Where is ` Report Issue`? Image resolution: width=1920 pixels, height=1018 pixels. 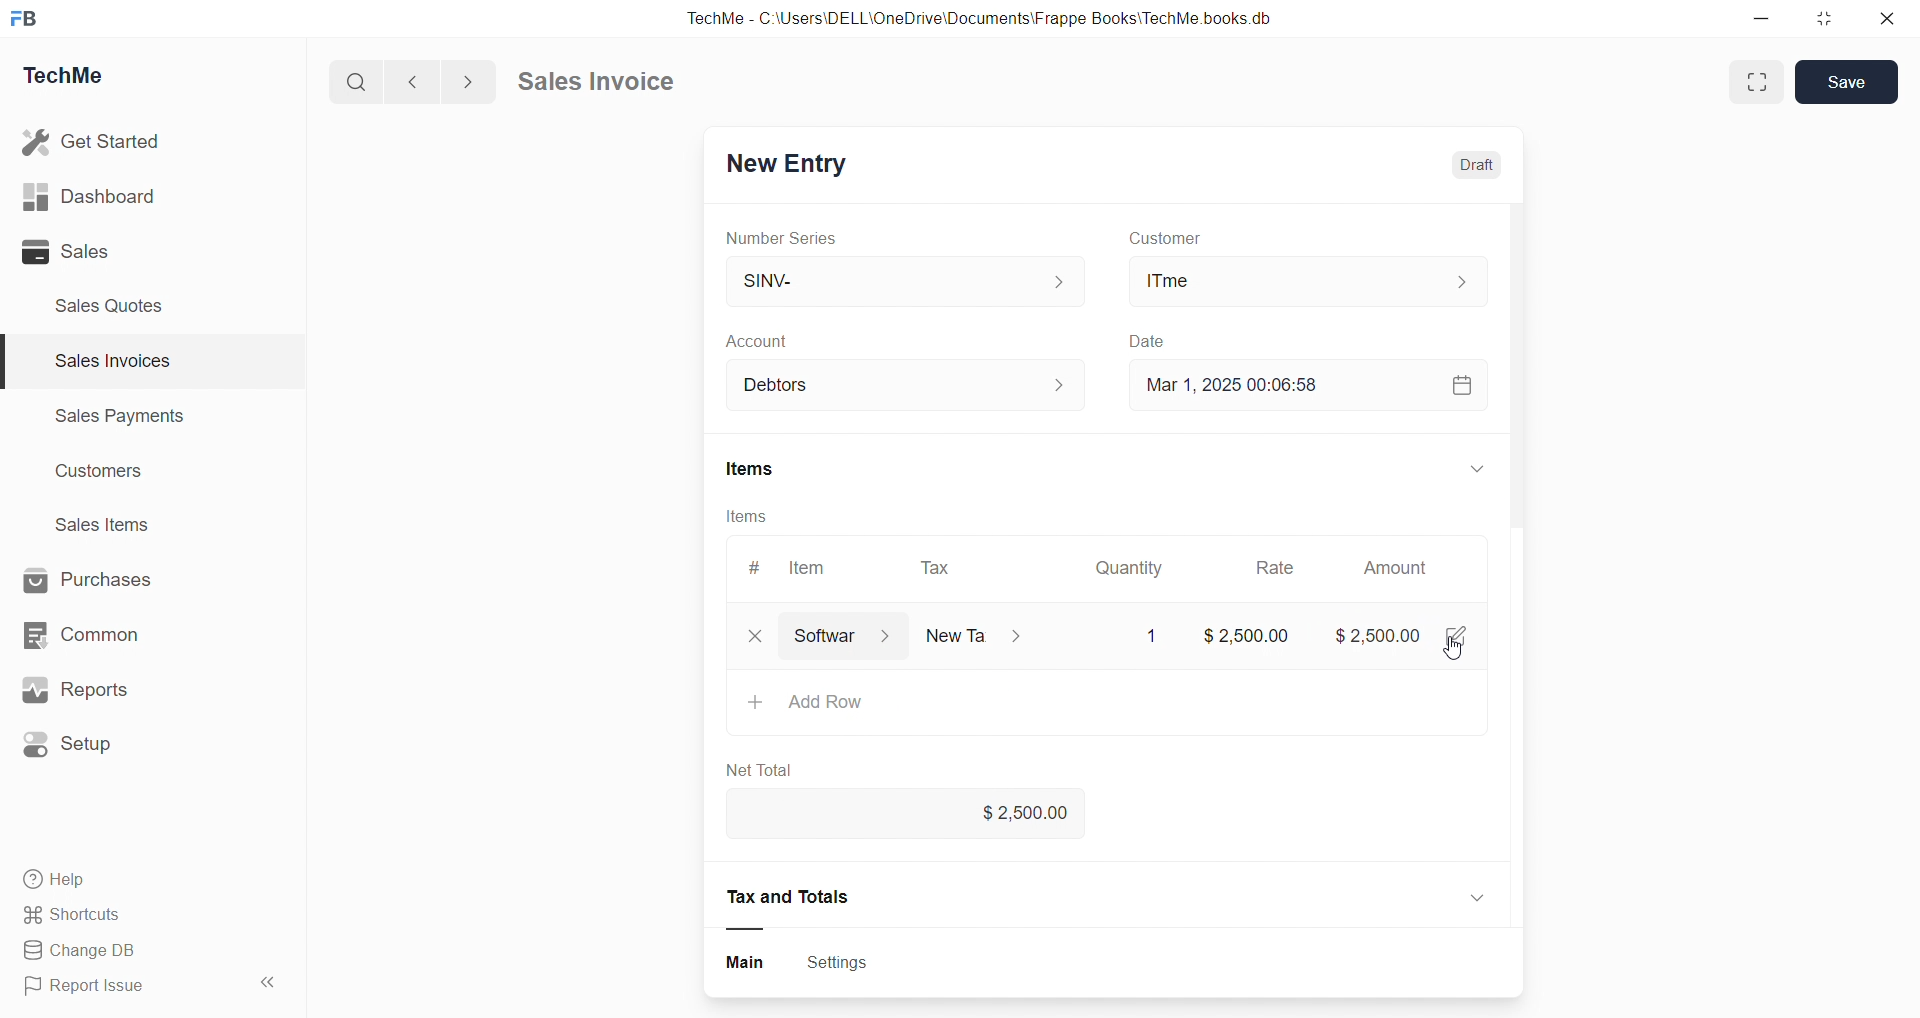
 Report Issue is located at coordinates (93, 989).